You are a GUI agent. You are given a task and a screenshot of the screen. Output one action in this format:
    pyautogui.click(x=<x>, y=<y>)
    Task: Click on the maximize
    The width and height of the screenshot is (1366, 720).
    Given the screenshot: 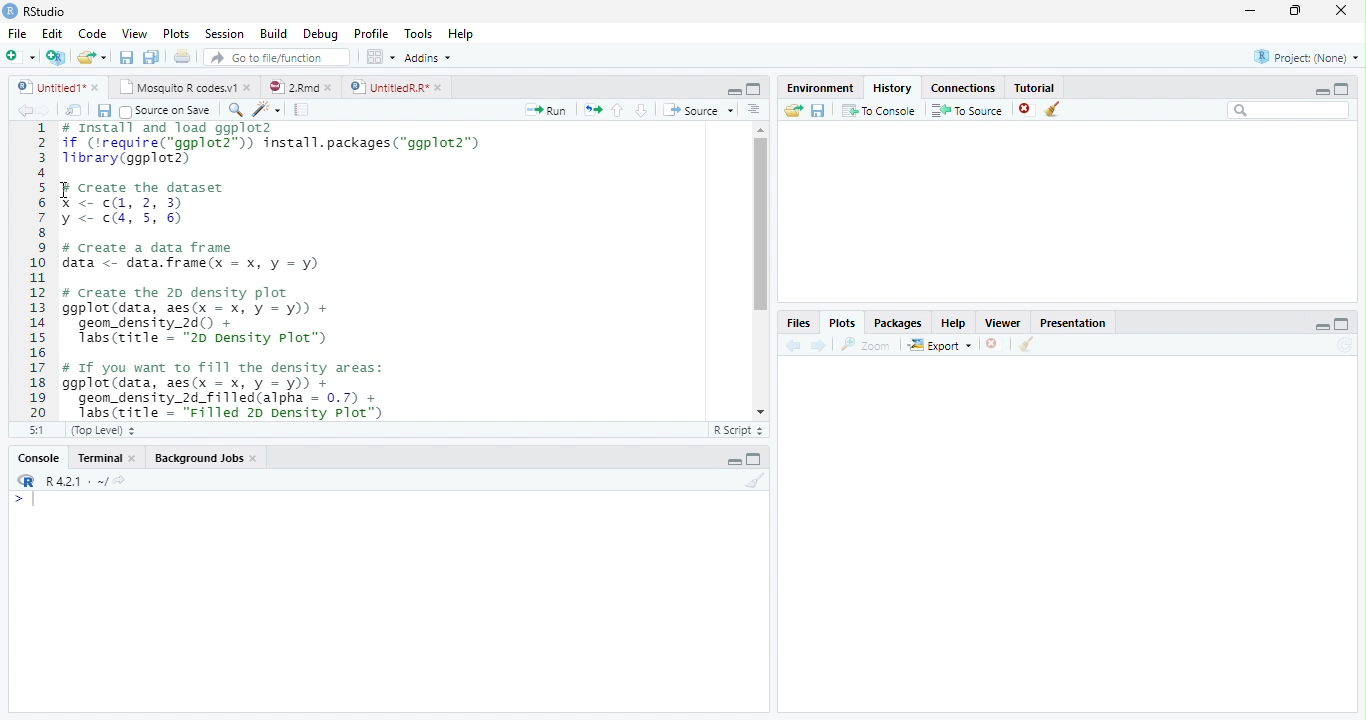 What is the action you would take?
    pyautogui.click(x=1342, y=88)
    